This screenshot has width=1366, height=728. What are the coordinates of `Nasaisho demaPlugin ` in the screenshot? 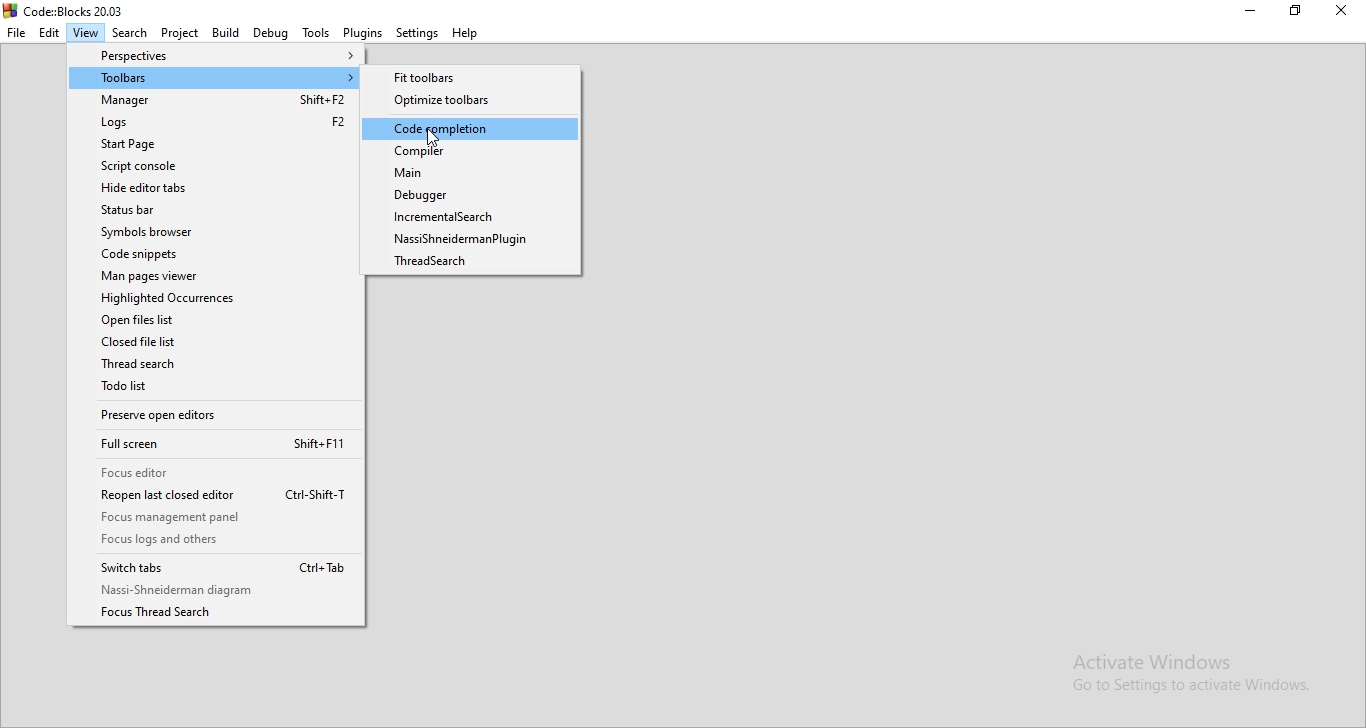 It's located at (476, 241).